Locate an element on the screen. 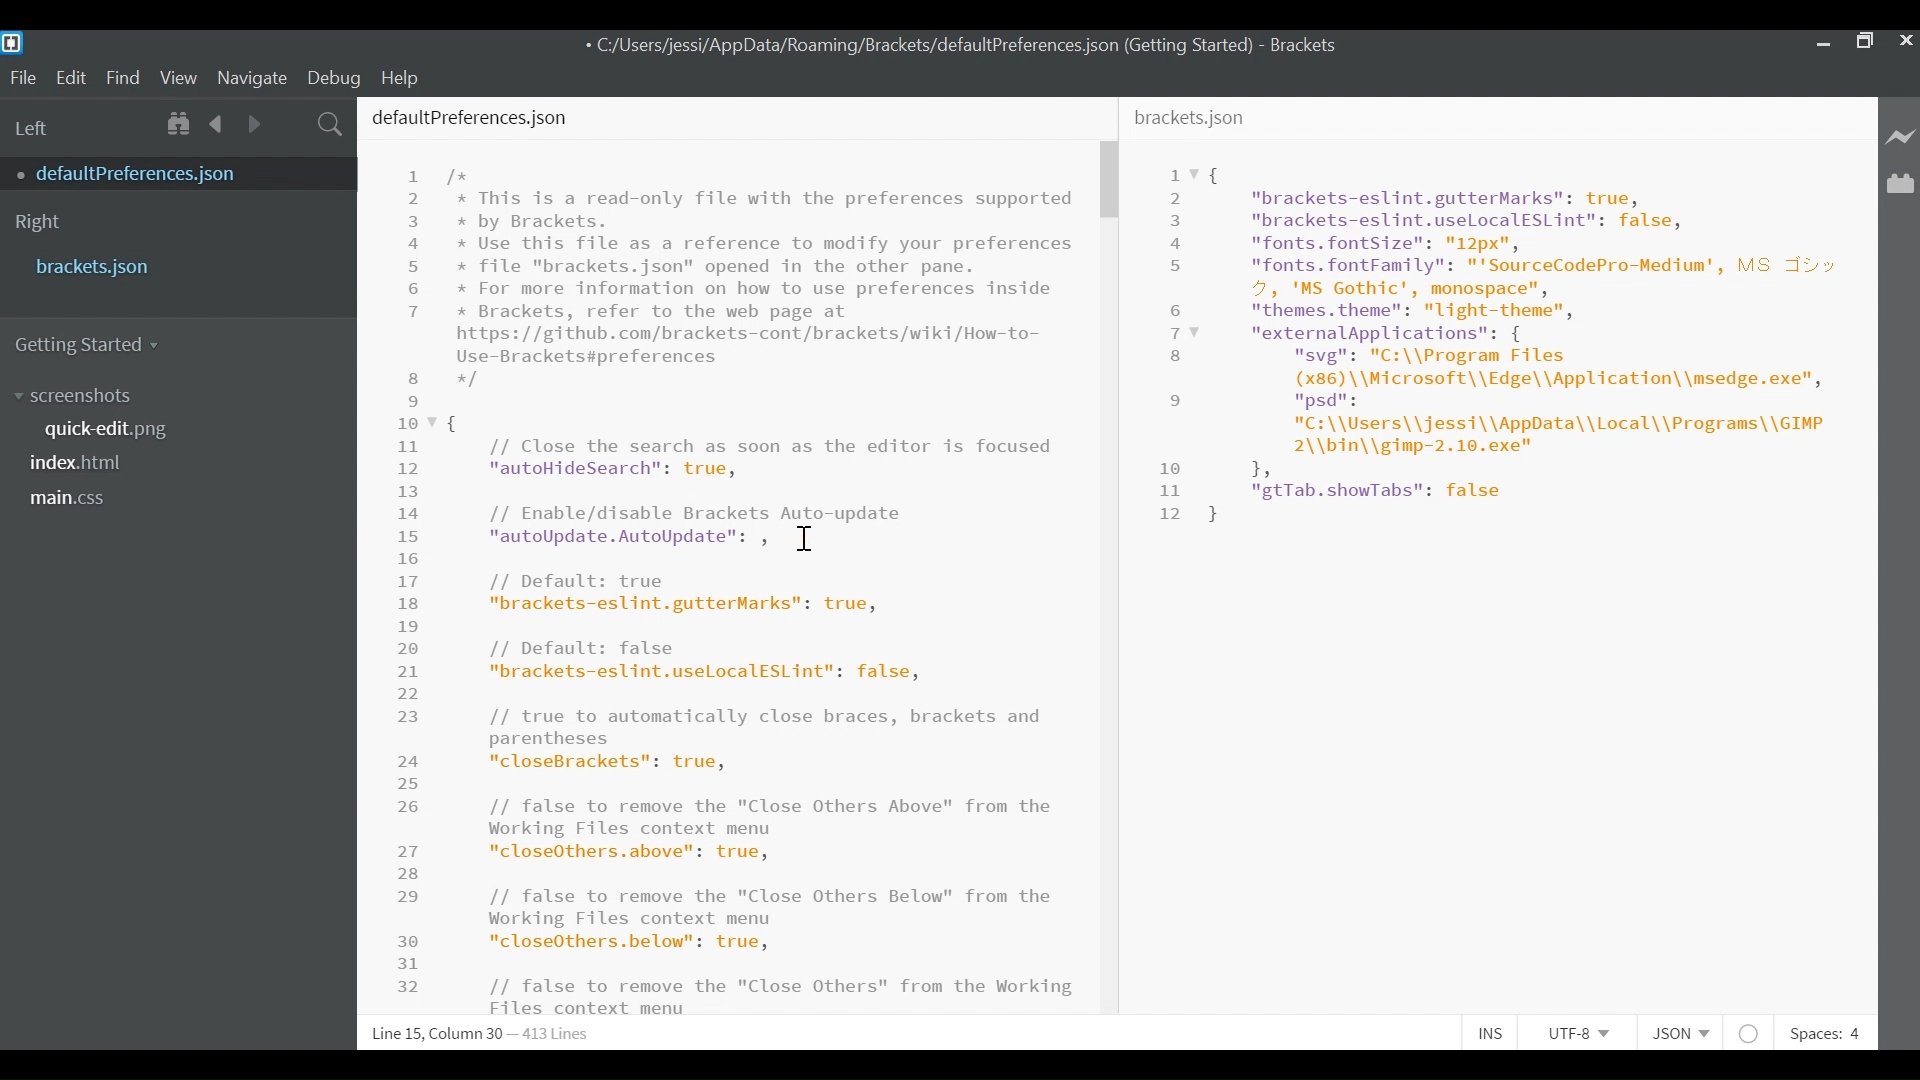 This screenshot has height=1080, width=1920. Select File Encoding is located at coordinates (1579, 1036).